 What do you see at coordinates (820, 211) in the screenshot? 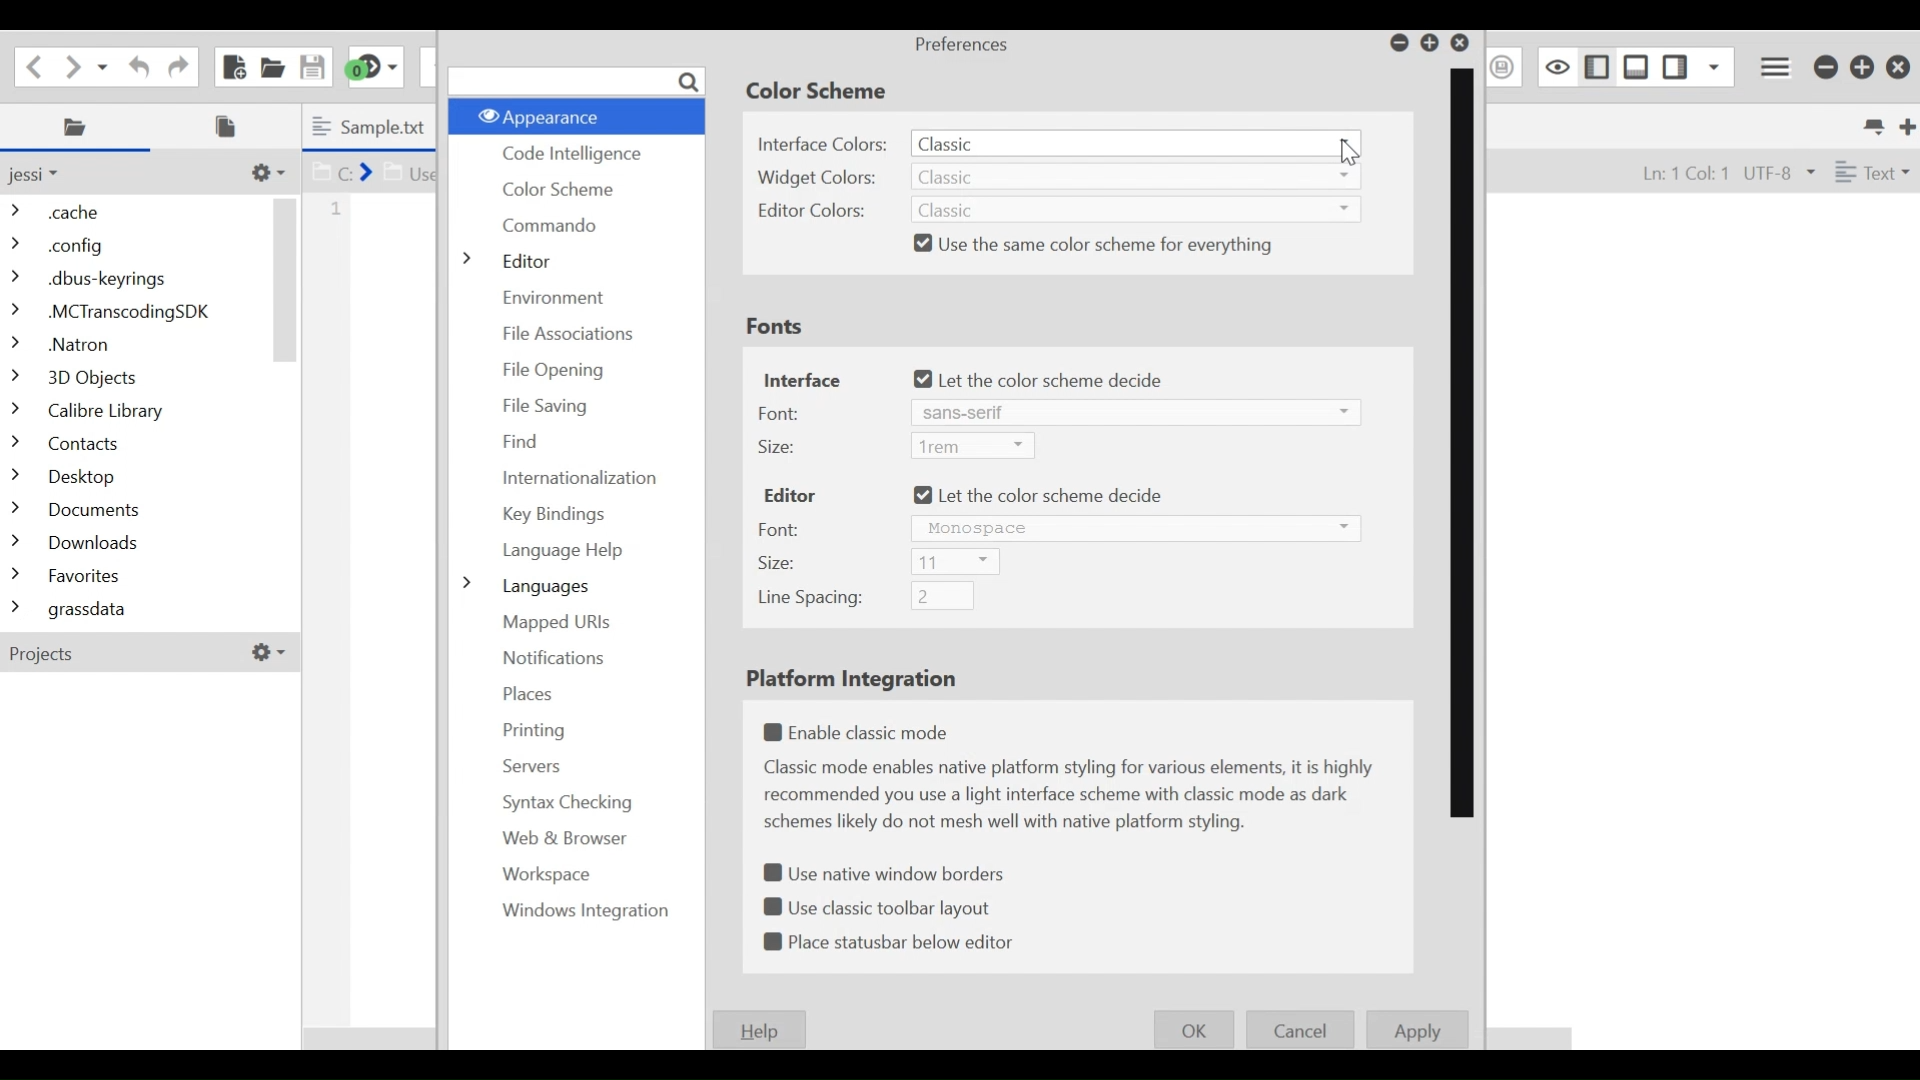
I see `Editor Colors` at bounding box center [820, 211].